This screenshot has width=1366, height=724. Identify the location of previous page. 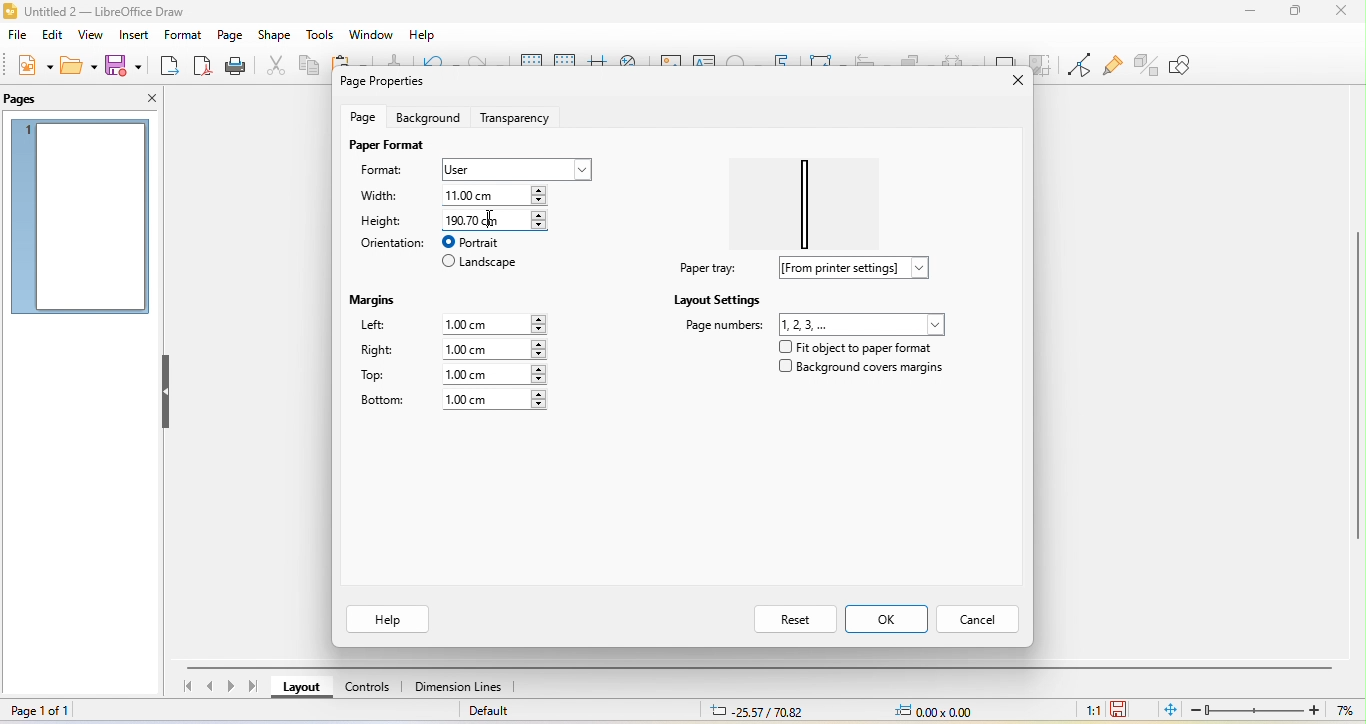
(210, 688).